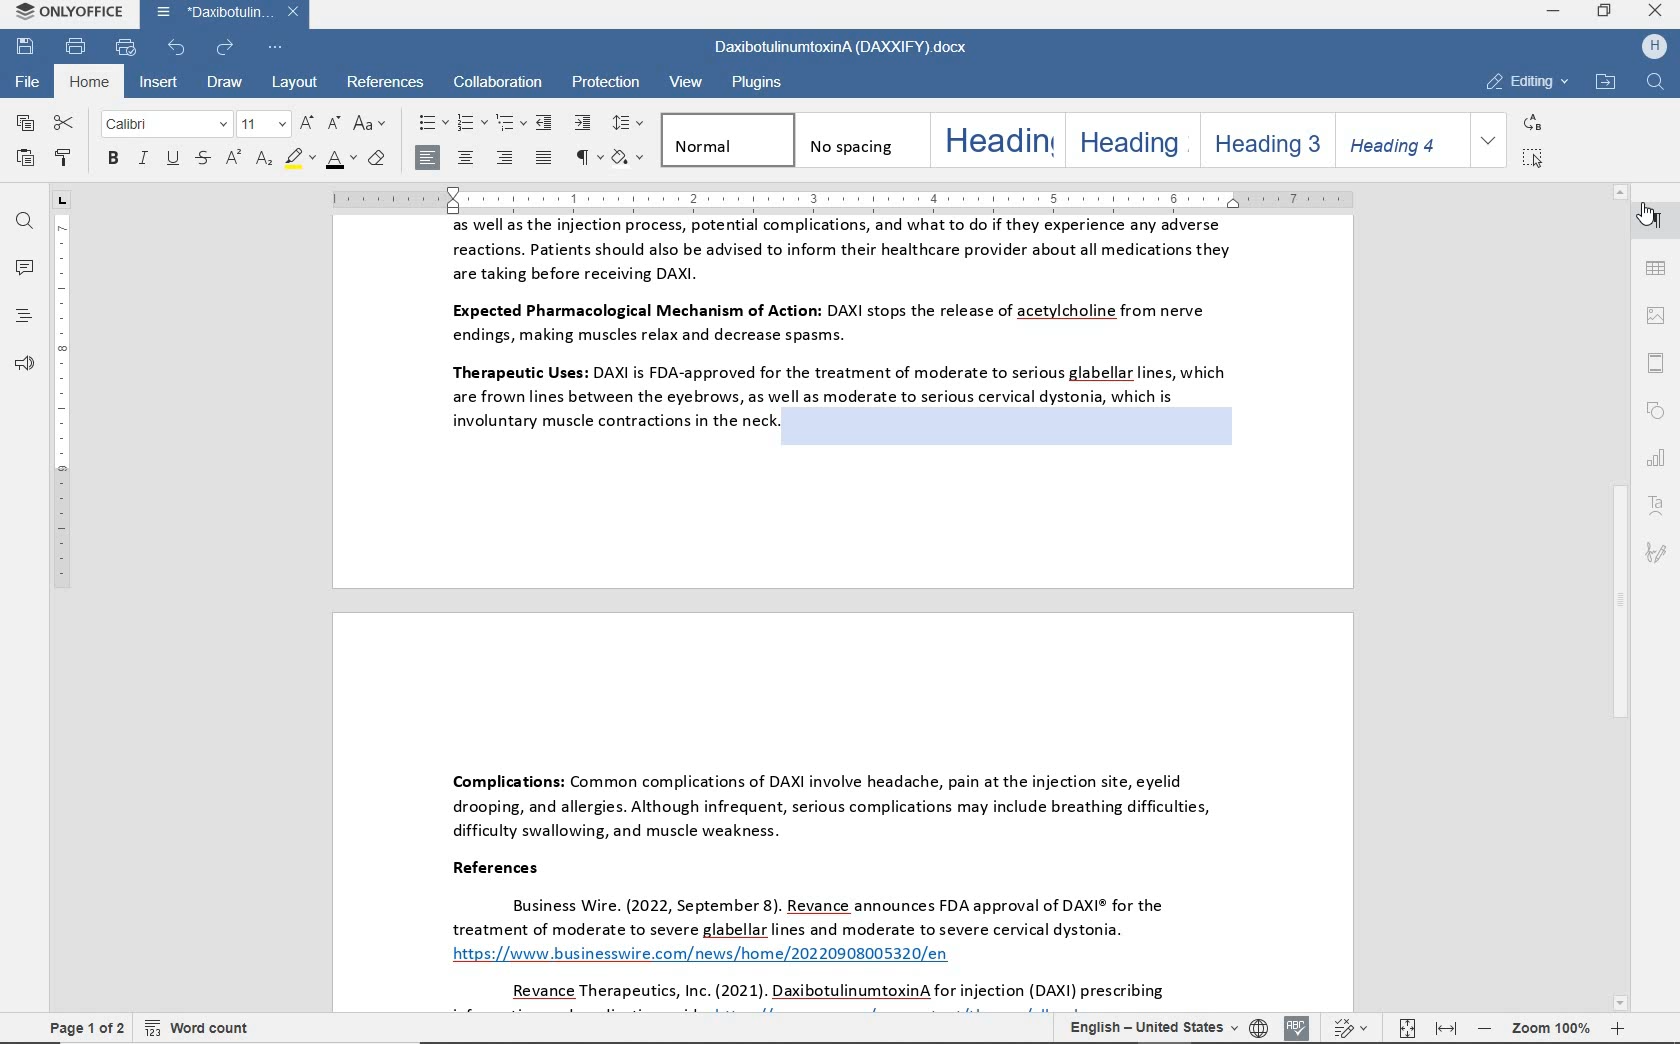  Describe the element at coordinates (1264, 140) in the screenshot. I see `heading 3` at that location.